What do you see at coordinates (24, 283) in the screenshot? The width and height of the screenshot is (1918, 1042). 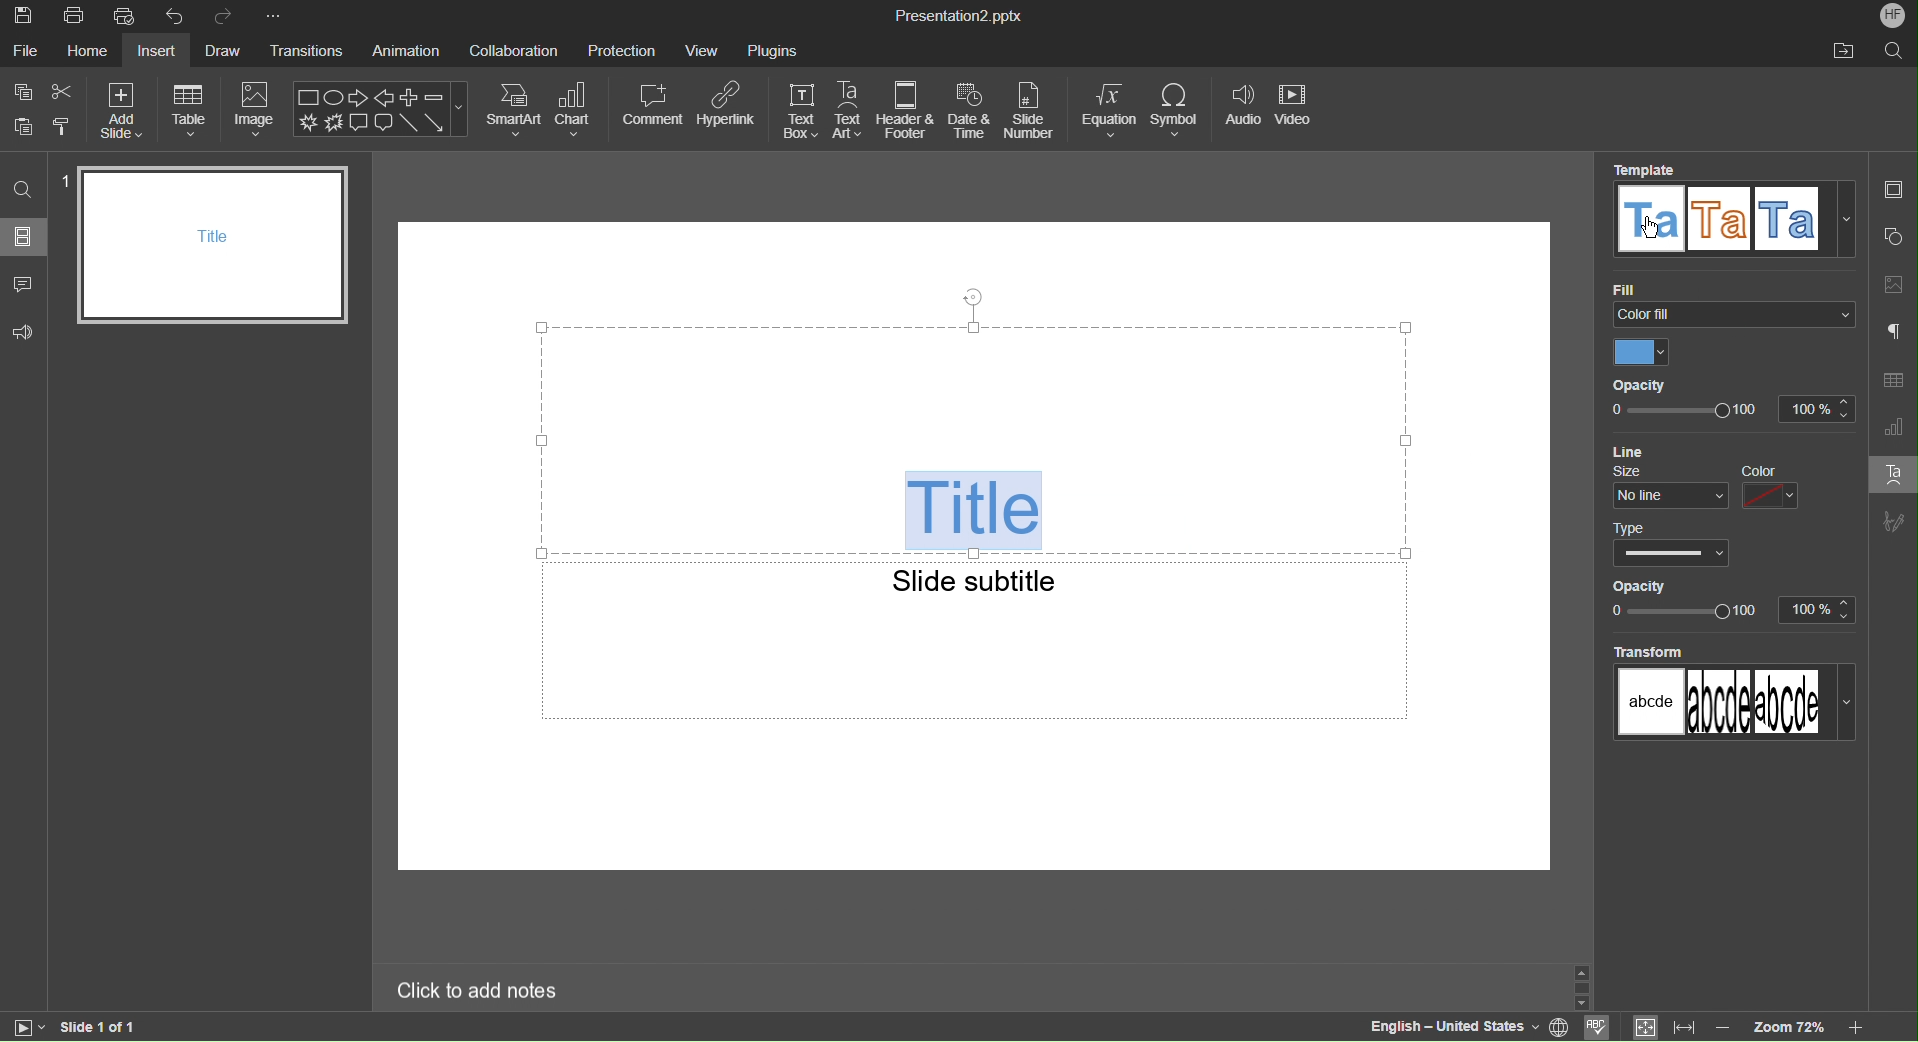 I see `Comment` at bounding box center [24, 283].